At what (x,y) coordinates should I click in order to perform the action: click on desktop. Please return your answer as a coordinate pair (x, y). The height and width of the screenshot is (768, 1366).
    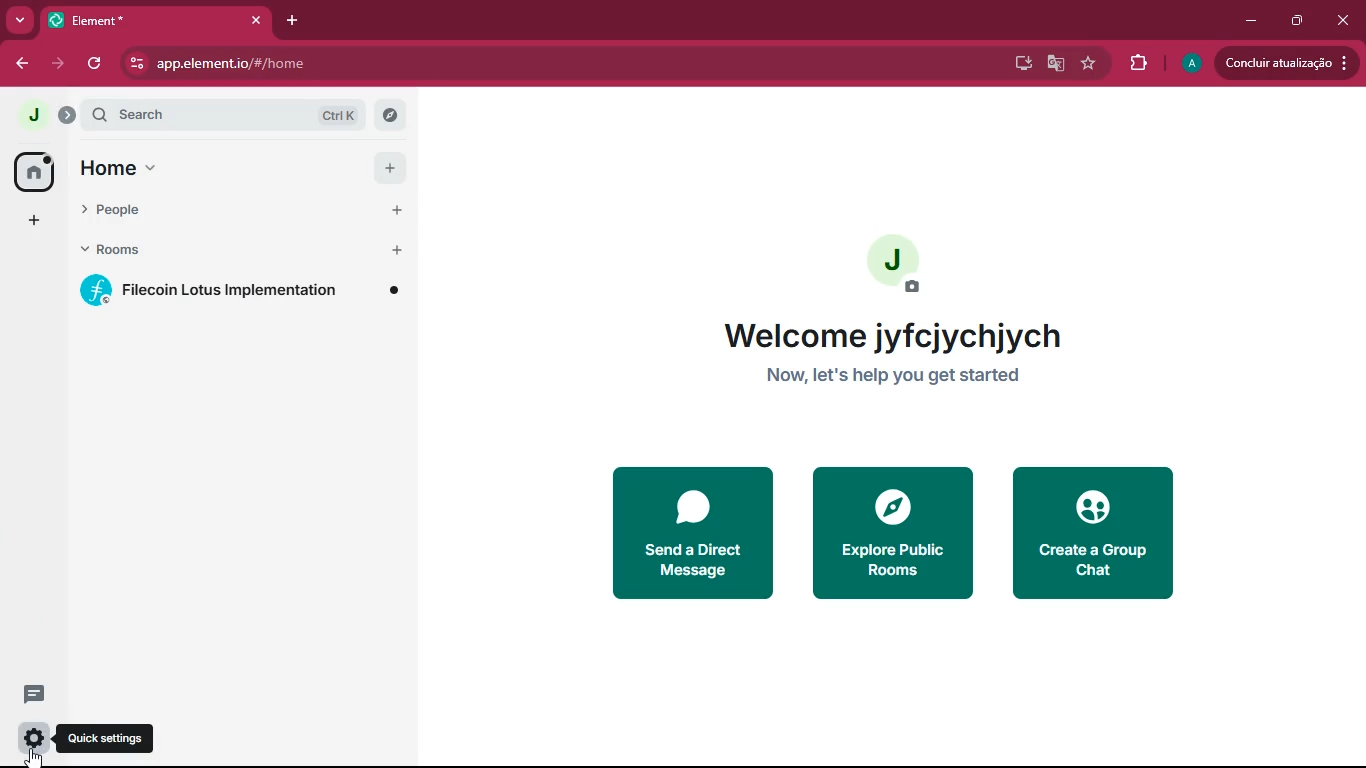
    Looking at the image, I should click on (1018, 63).